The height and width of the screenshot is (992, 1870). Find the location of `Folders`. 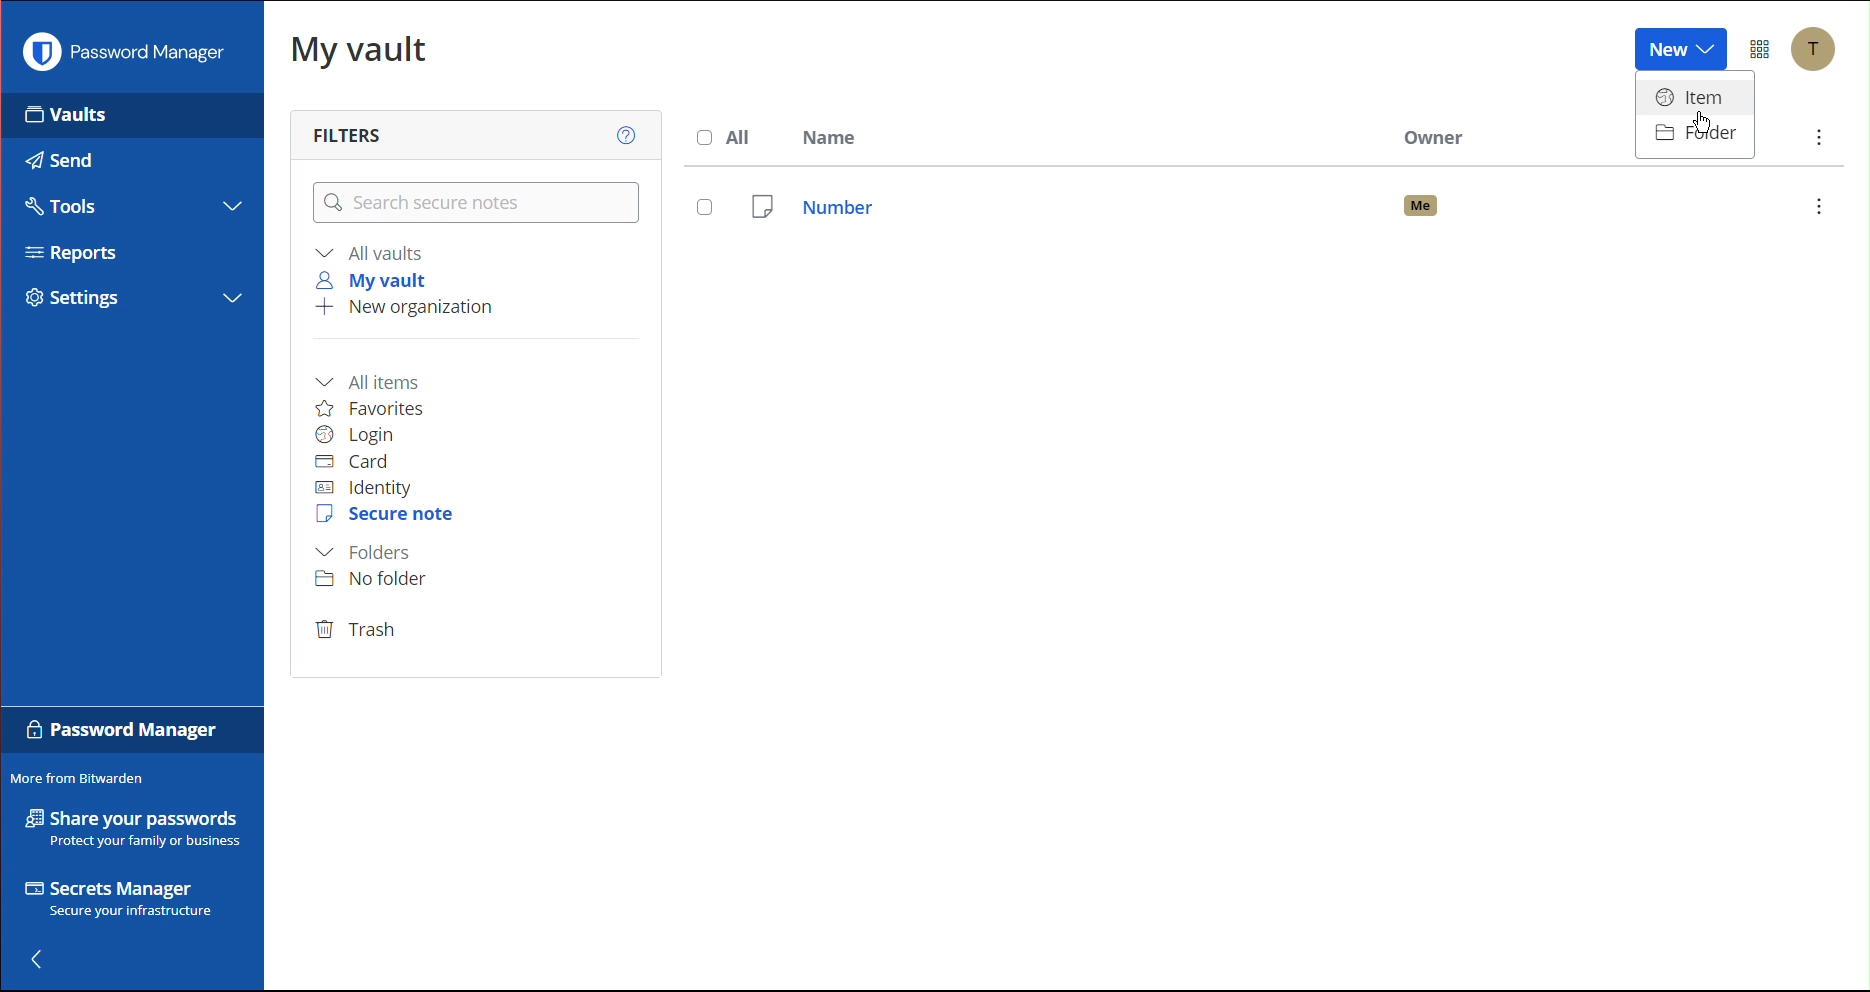

Folders is located at coordinates (363, 553).